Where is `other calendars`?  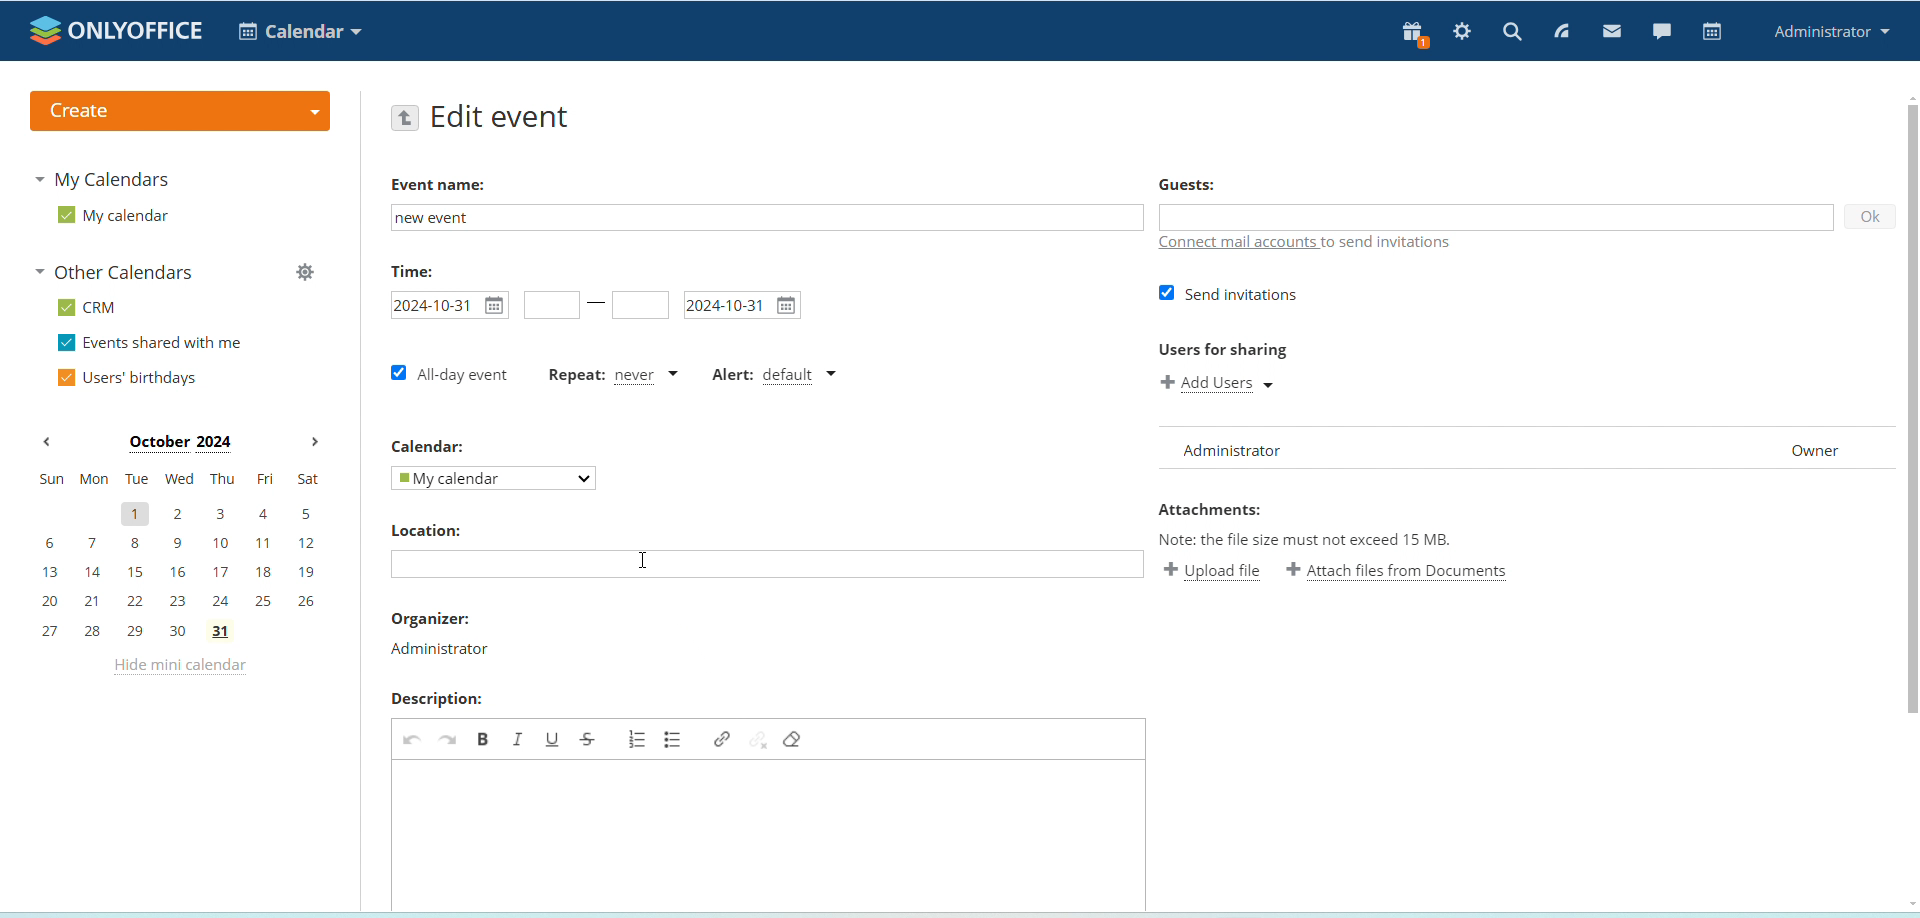
other calendars is located at coordinates (120, 274).